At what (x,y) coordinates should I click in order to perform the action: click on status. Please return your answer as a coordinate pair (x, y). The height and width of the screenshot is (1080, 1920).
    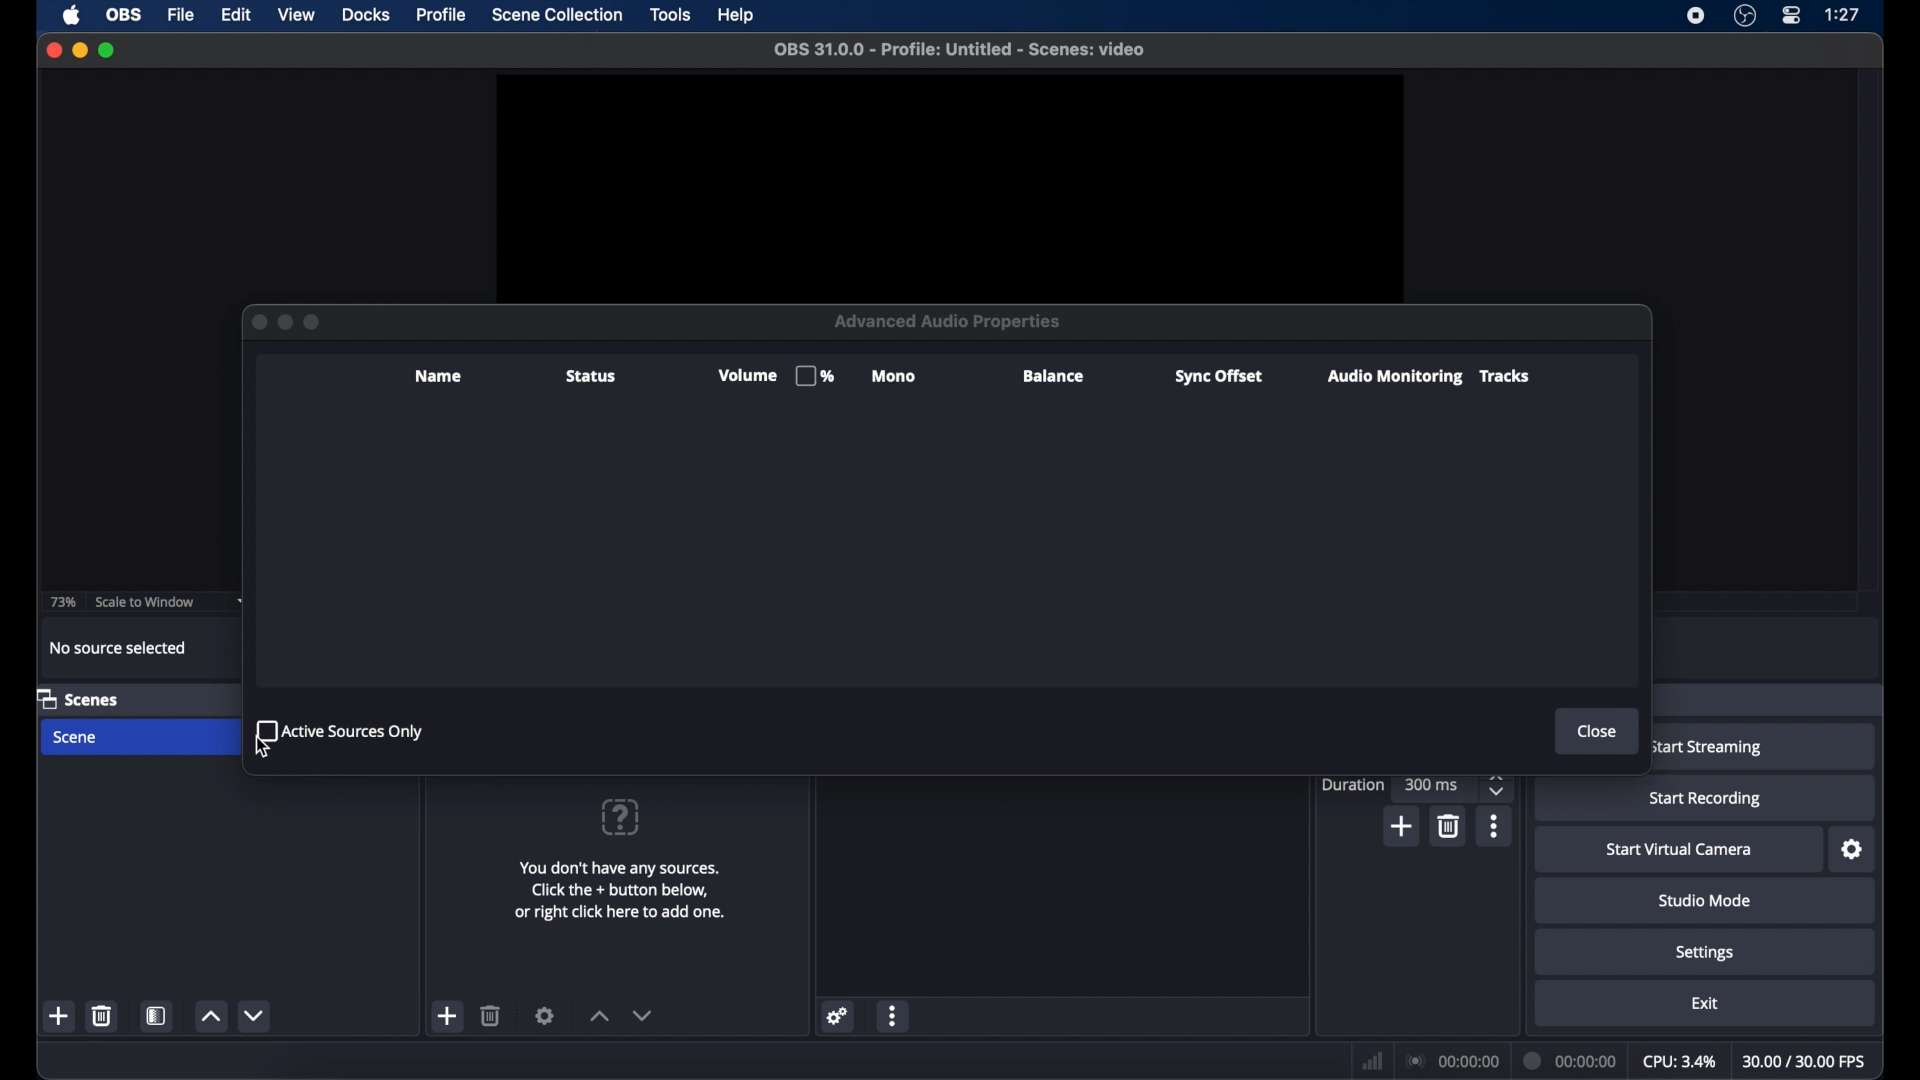
    Looking at the image, I should click on (589, 377).